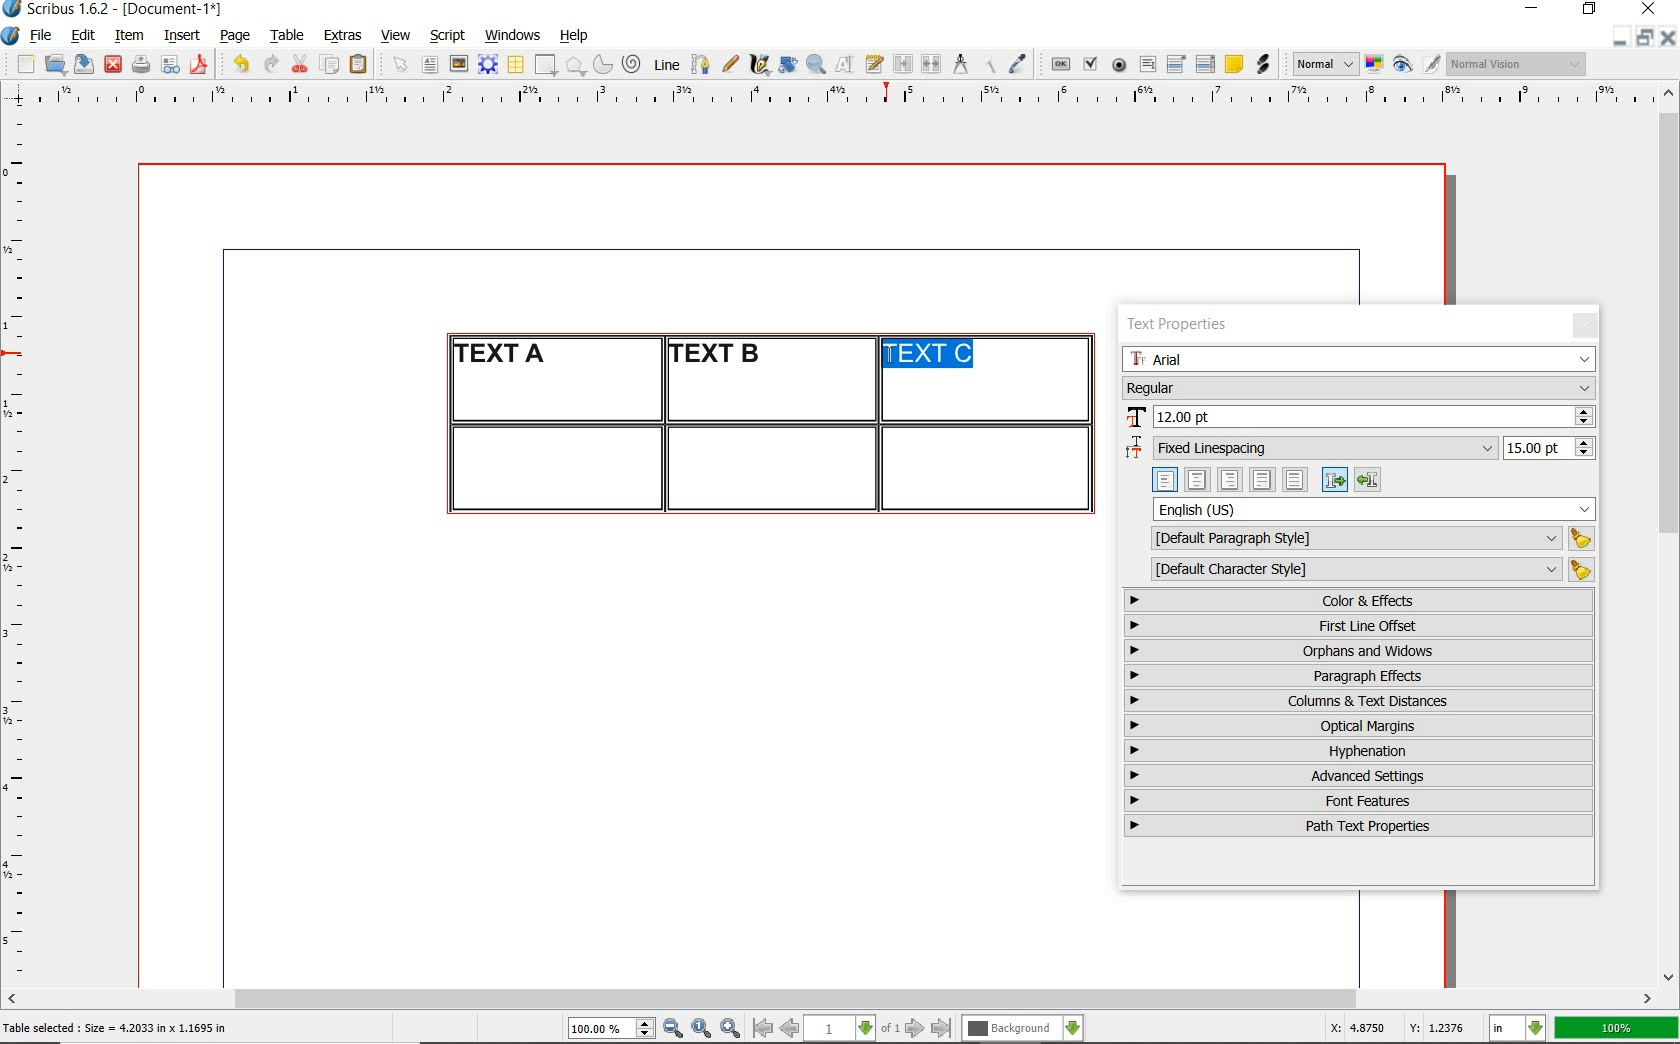 The image size is (1680, 1044). What do you see at coordinates (1147, 66) in the screenshot?
I see `pdf text field` at bounding box center [1147, 66].